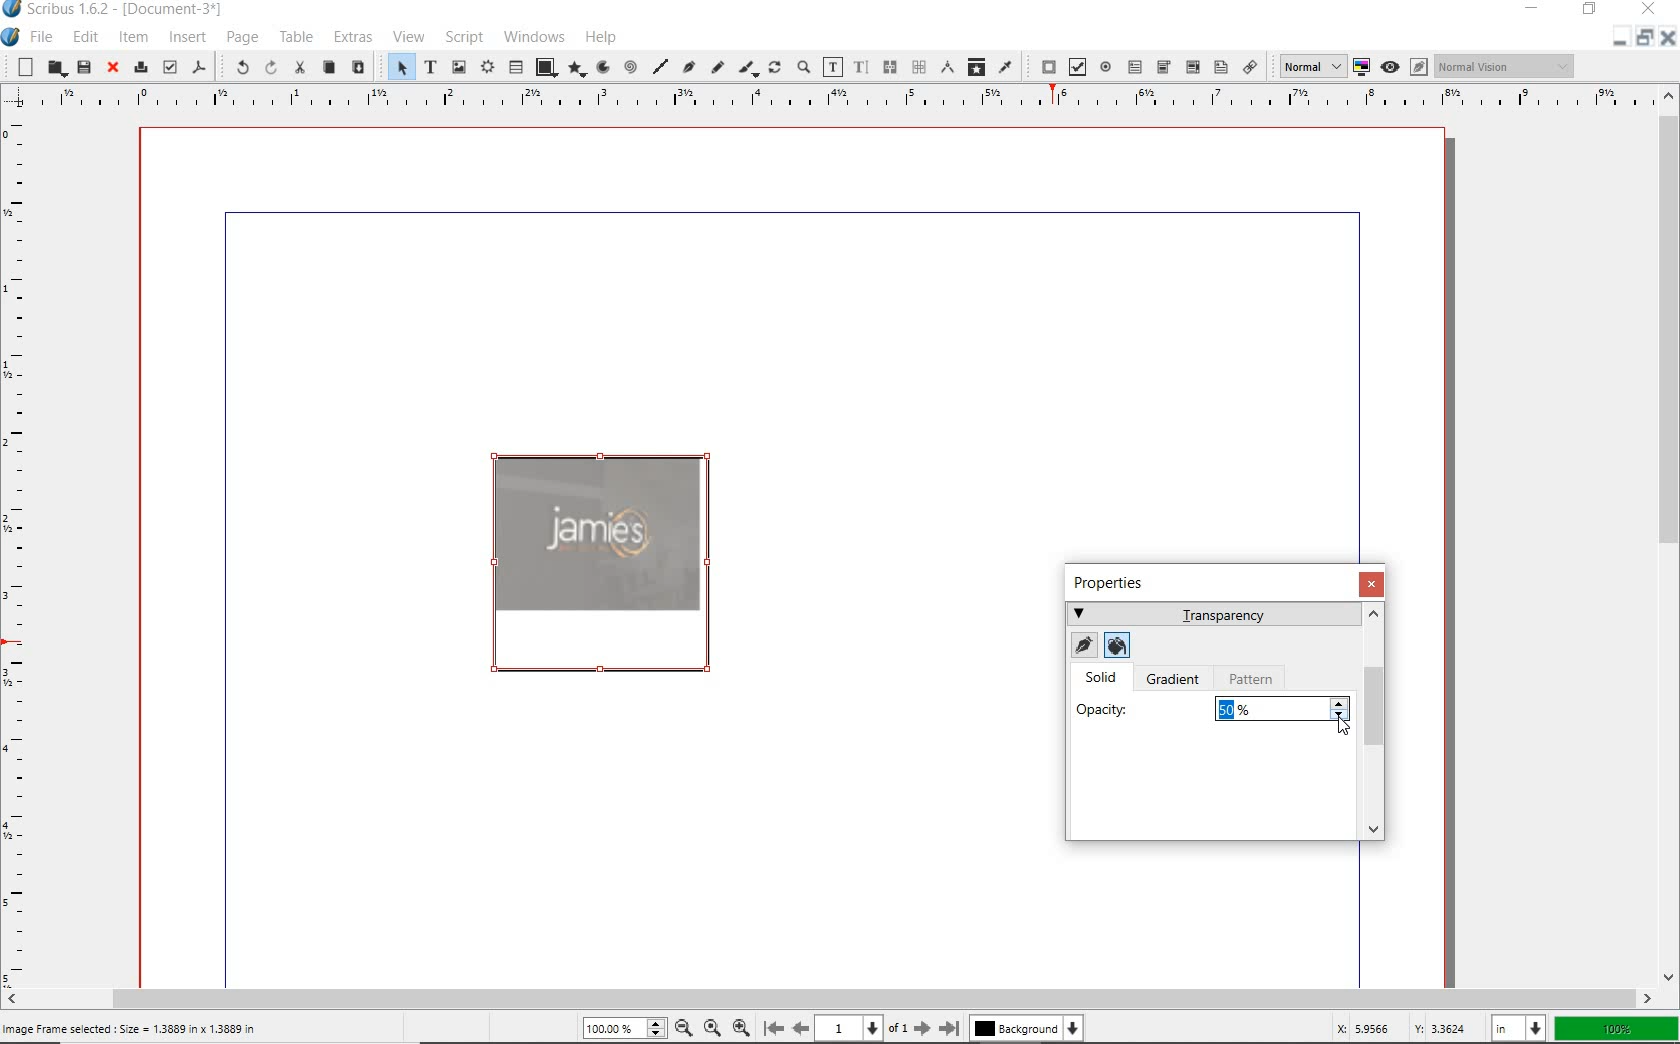  Describe the element at coordinates (168, 66) in the screenshot. I see `preflight verifier` at that location.